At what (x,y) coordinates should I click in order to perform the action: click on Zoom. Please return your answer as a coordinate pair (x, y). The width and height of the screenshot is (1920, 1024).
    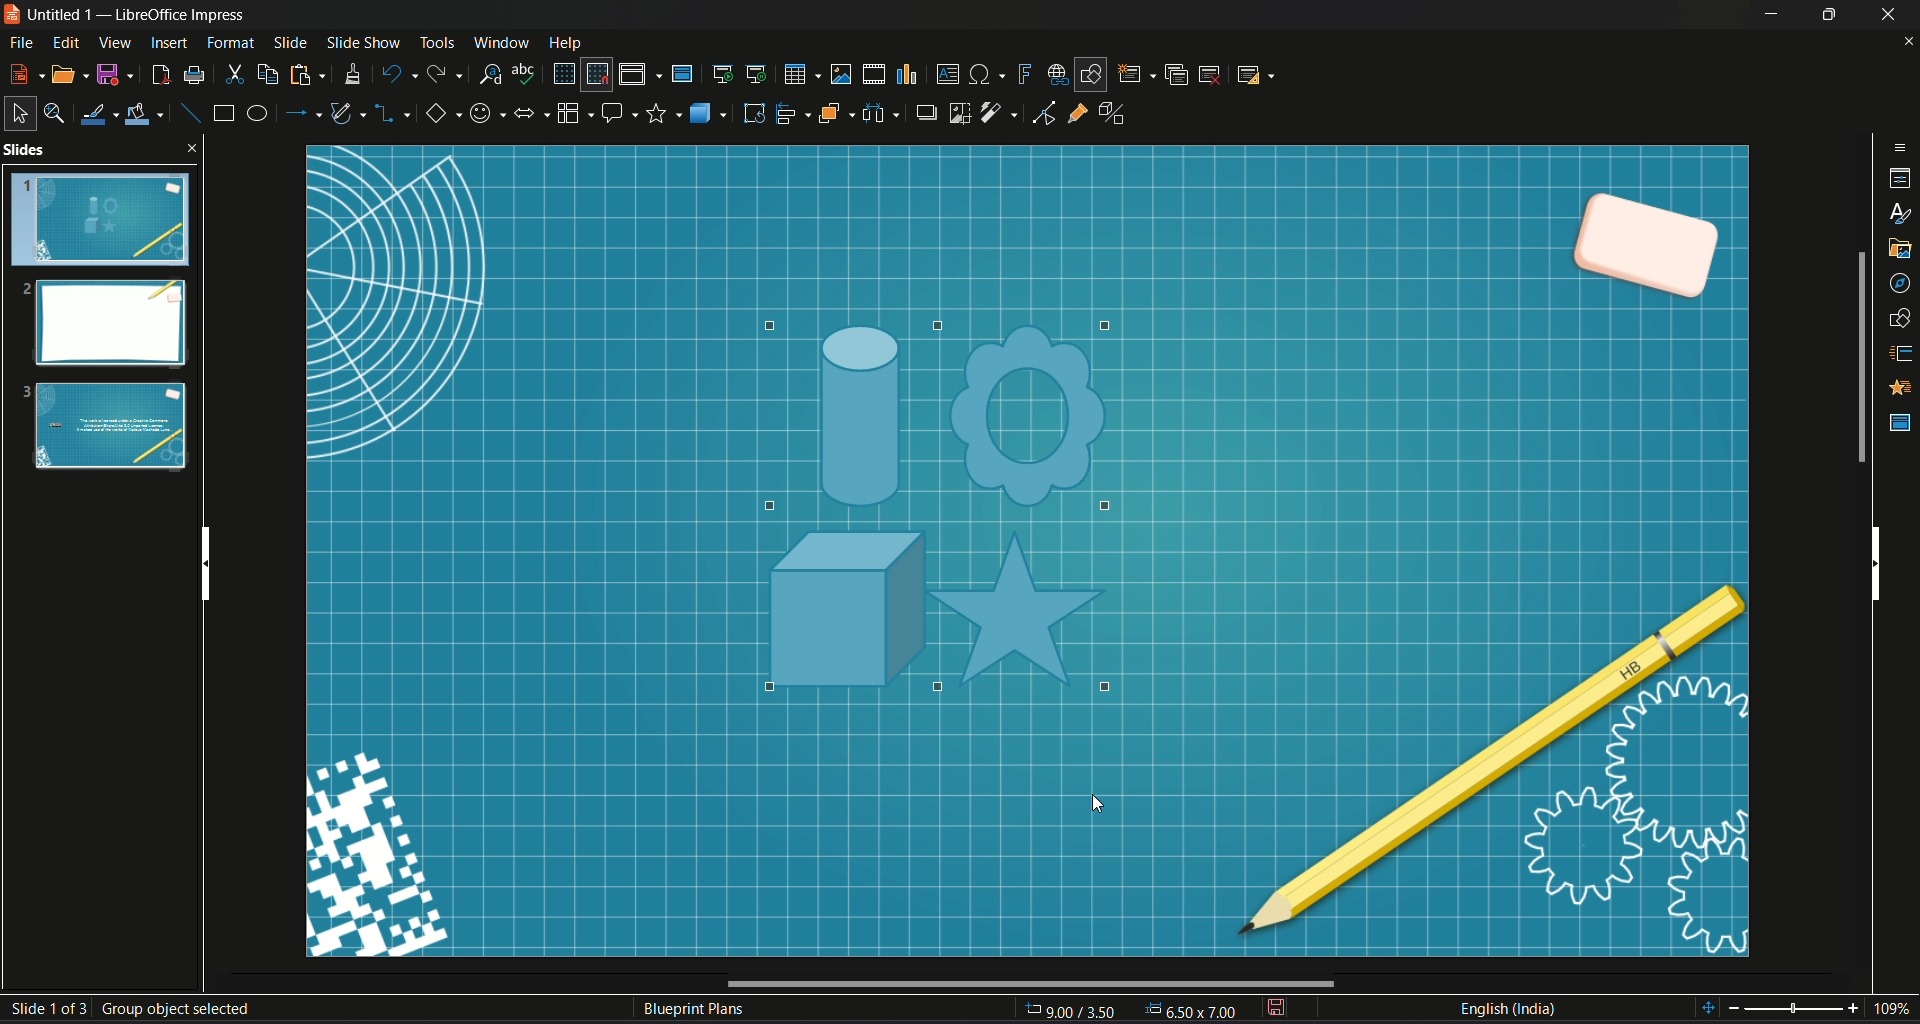
    Looking at the image, I should click on (1809, 1009).